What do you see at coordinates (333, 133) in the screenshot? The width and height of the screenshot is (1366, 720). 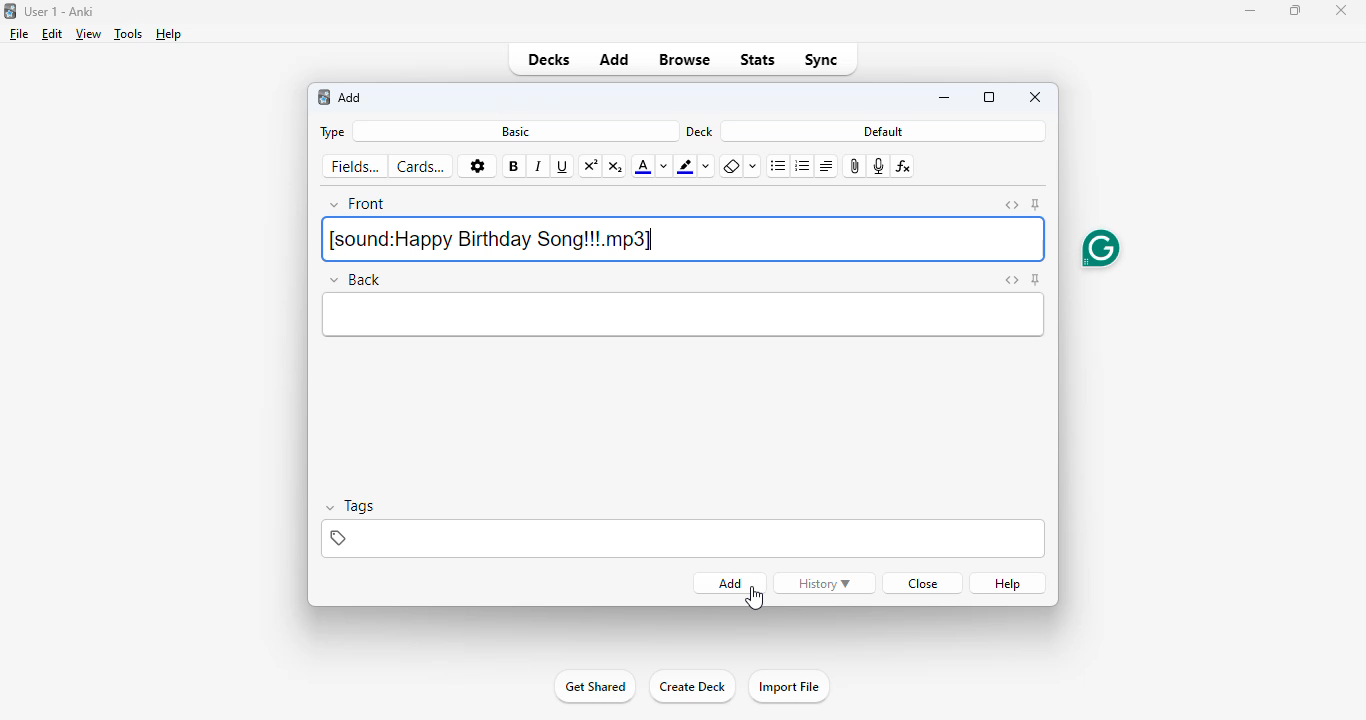 I see `type` at bounding box center [333, 133].